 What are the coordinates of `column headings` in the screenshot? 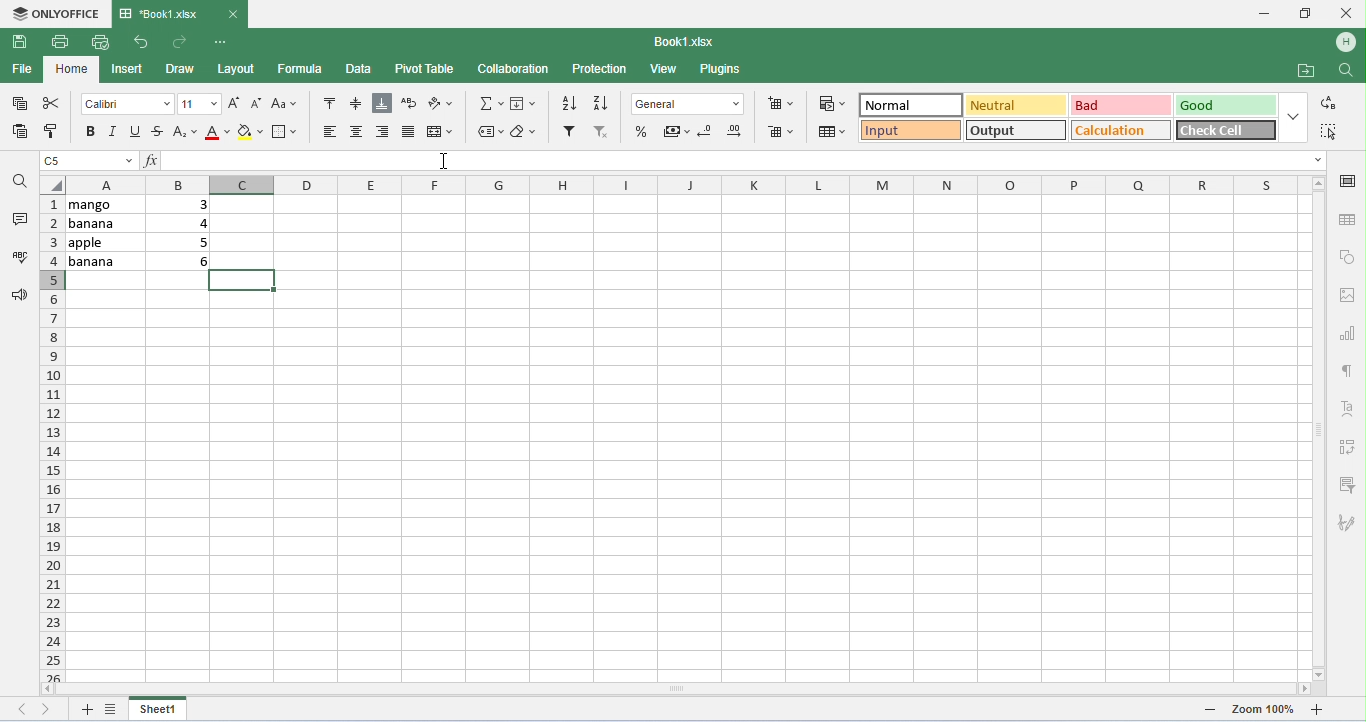 It's located at (686, 184).